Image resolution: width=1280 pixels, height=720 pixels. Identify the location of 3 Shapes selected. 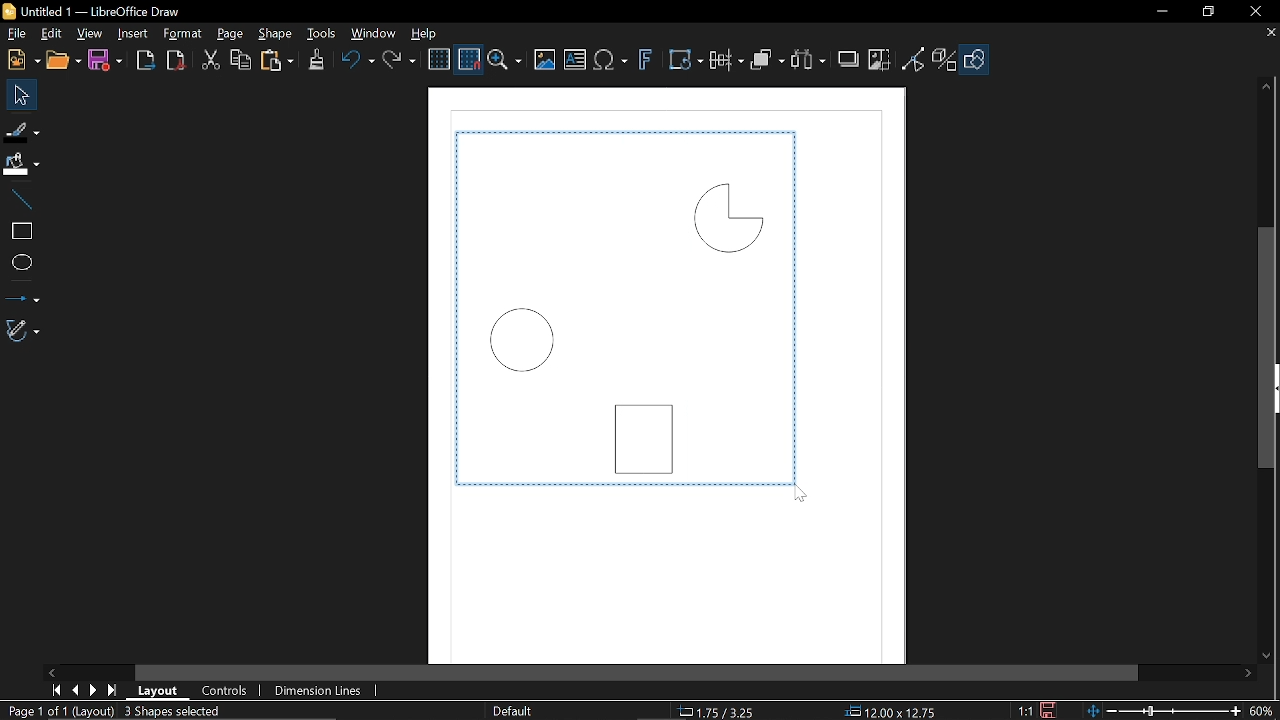
(172, 710).